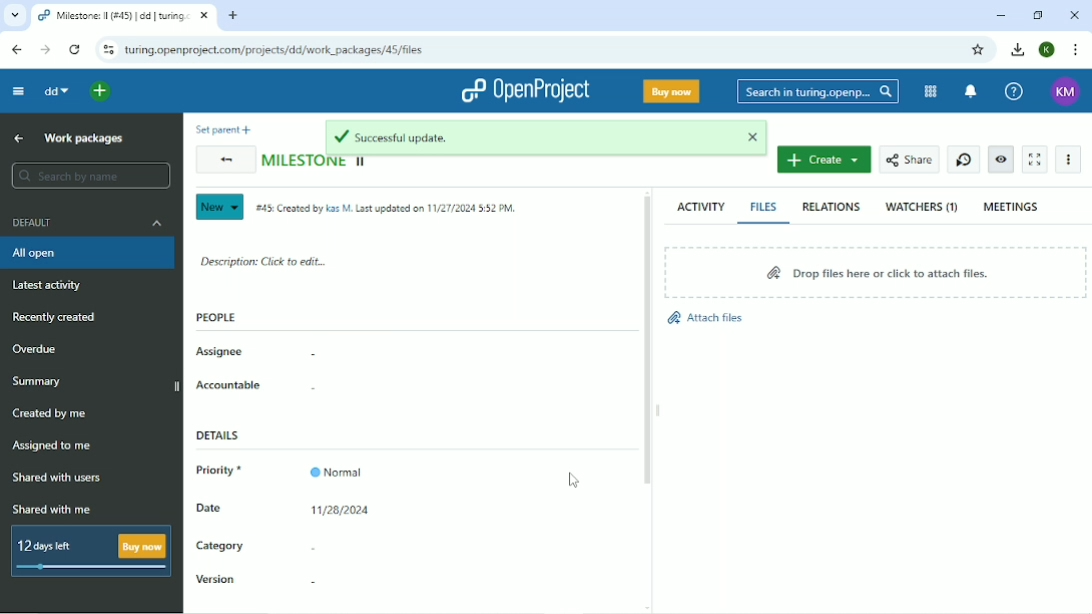 The width and height of the screenshot is (1092, 614). Describe the element at coordinates (1012, 206) in the screenshot. I see `Meetings` at that location.